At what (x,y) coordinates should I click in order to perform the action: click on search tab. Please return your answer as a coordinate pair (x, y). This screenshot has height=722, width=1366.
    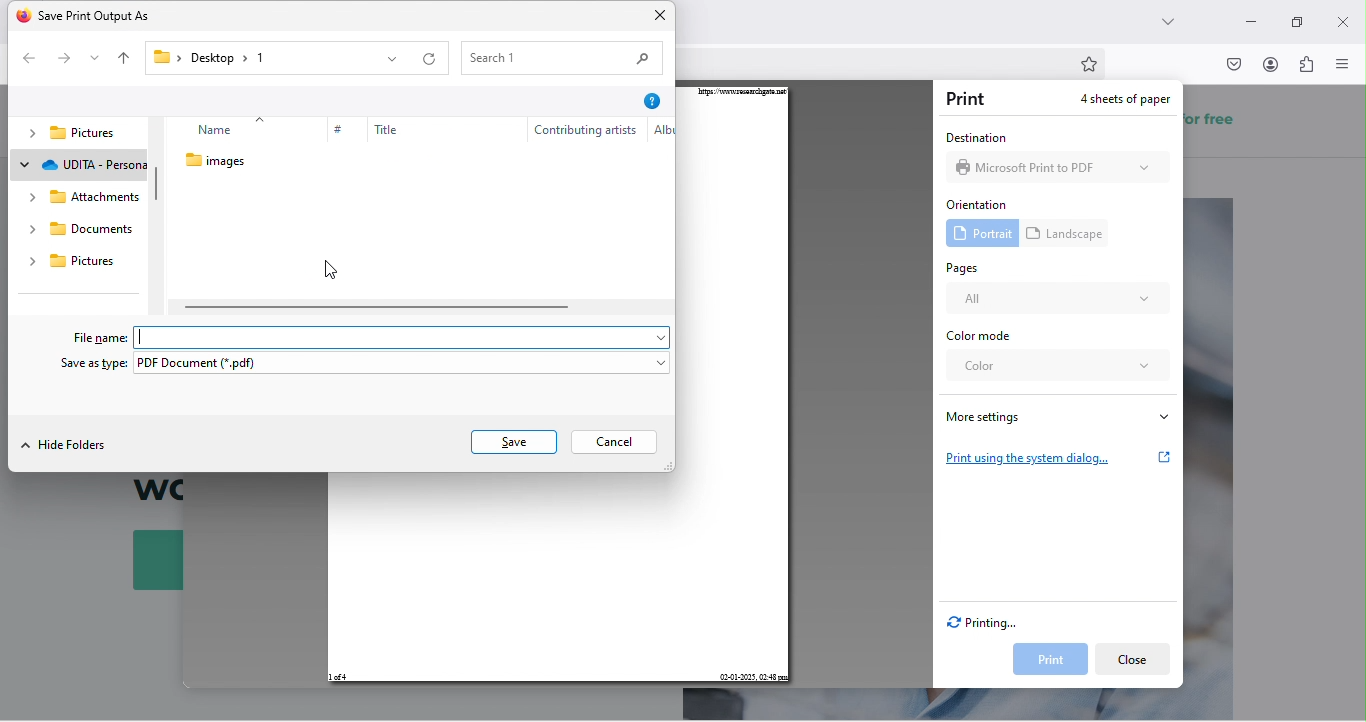
    Looking at the image, I should click on (1175, 26).